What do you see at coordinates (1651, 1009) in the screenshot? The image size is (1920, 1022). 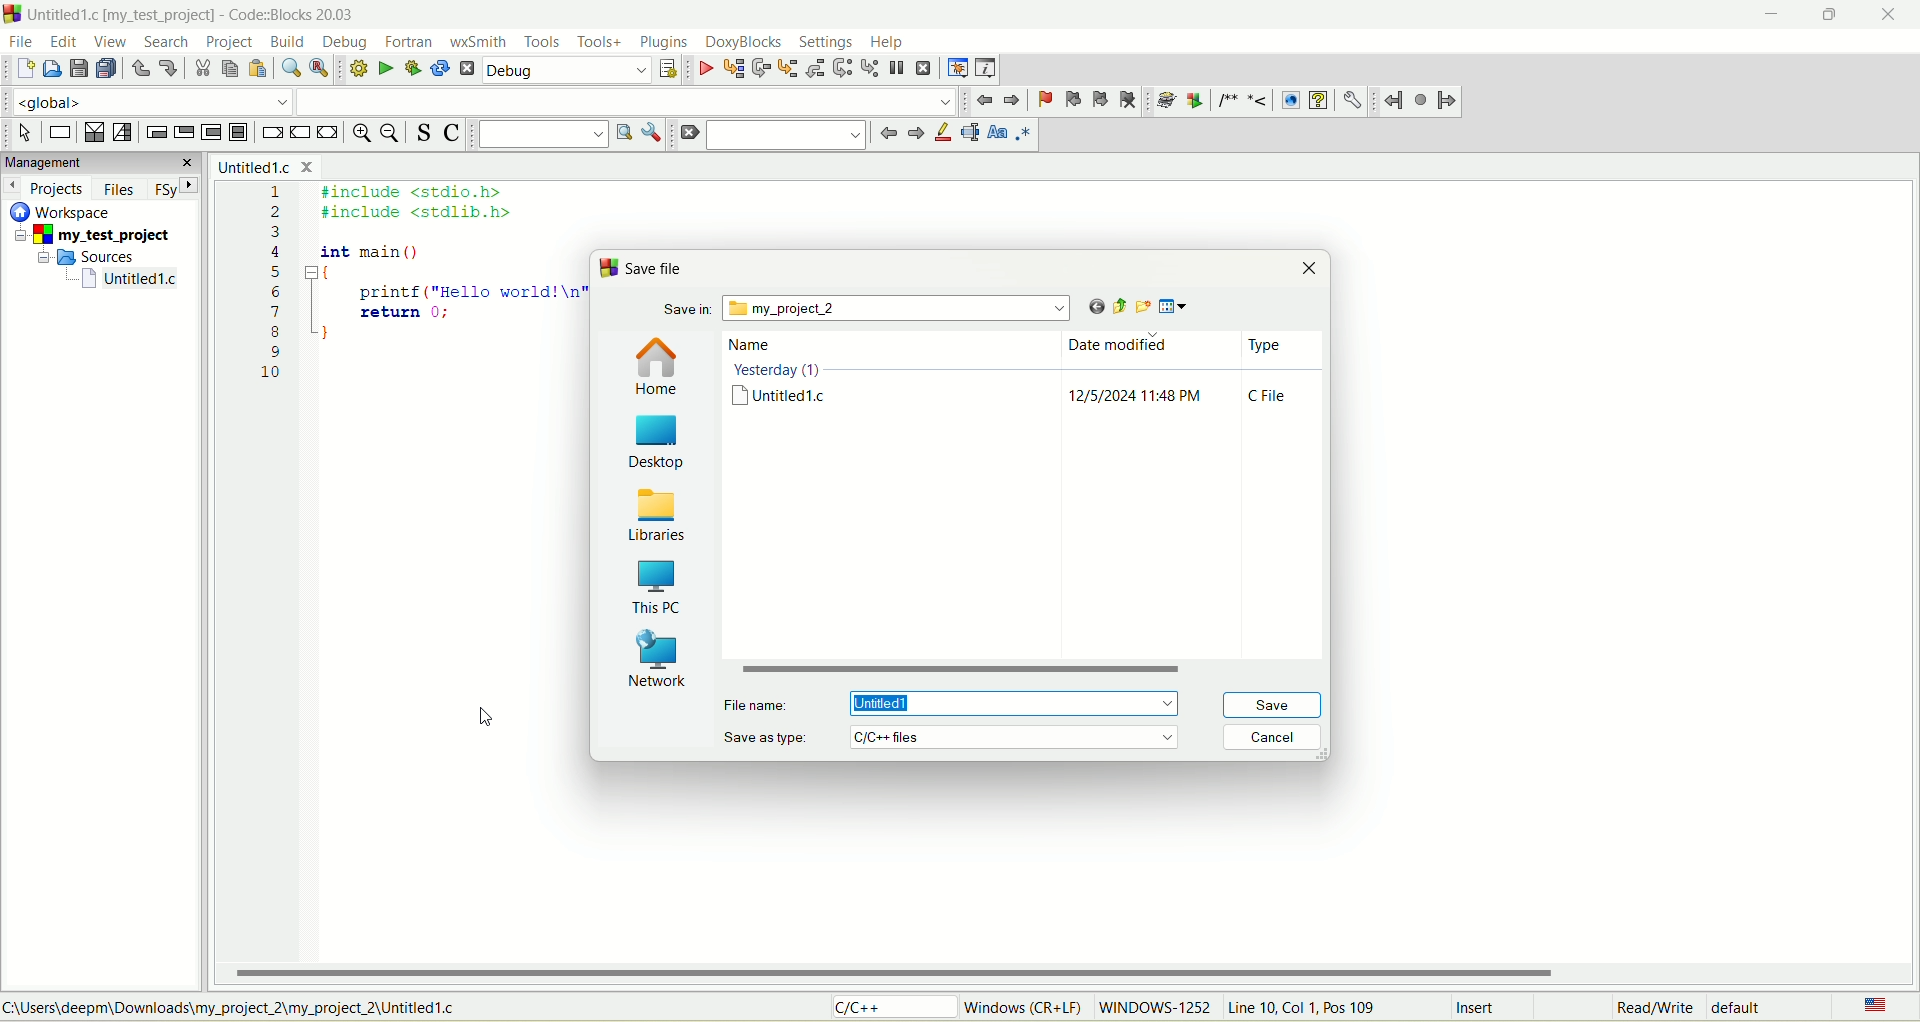 I see `read/write` at bounding box center [1651, 1009].